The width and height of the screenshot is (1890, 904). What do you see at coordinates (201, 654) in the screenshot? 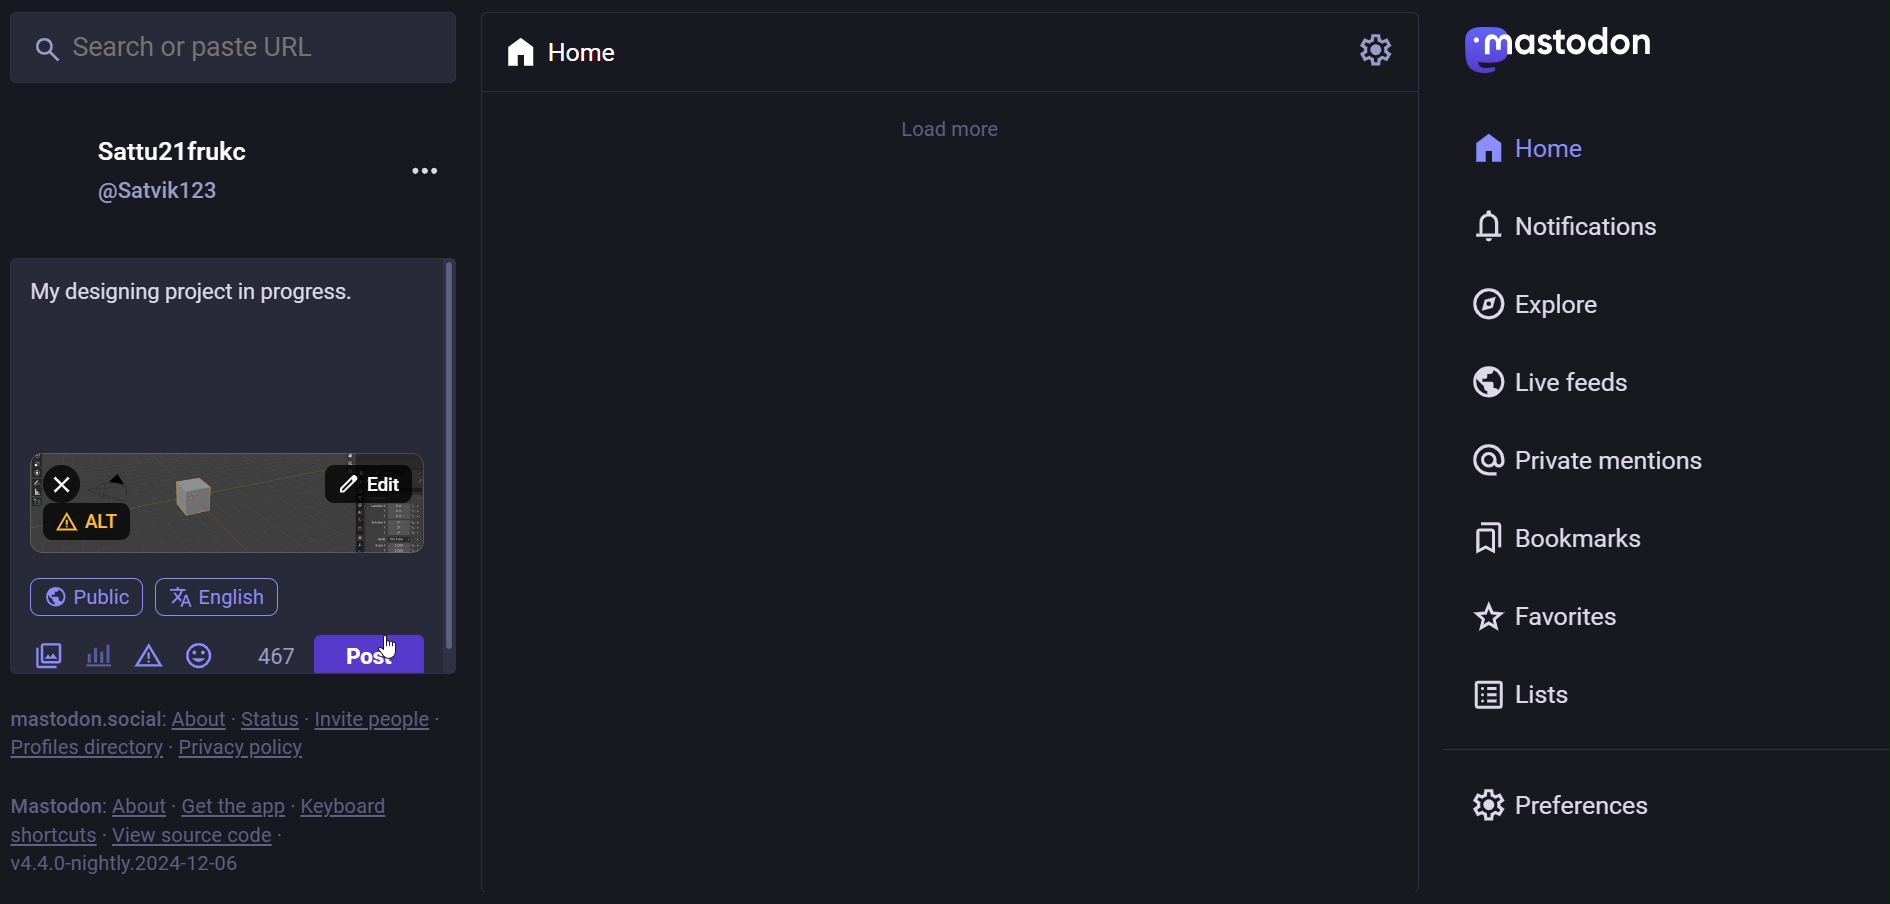
I see `emoji` at bounding box center [201, 654].